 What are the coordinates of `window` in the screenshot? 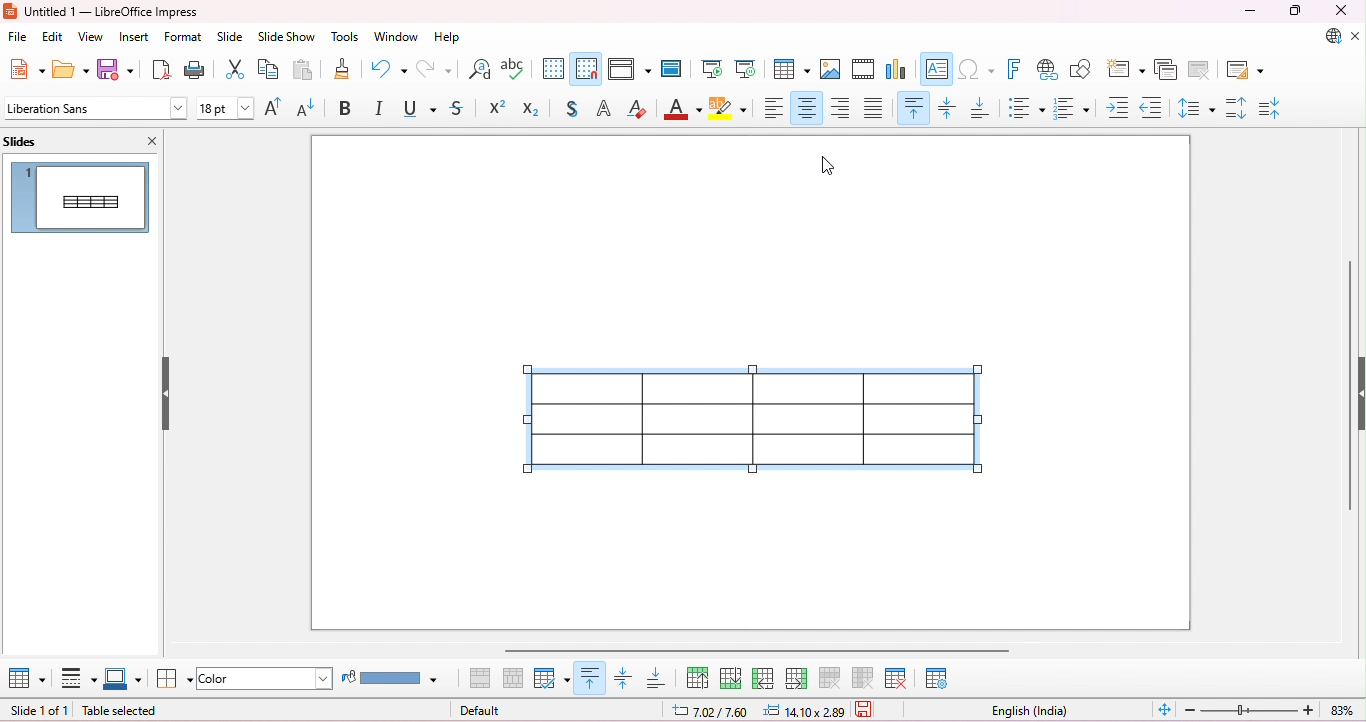 It's located at (397, 37).